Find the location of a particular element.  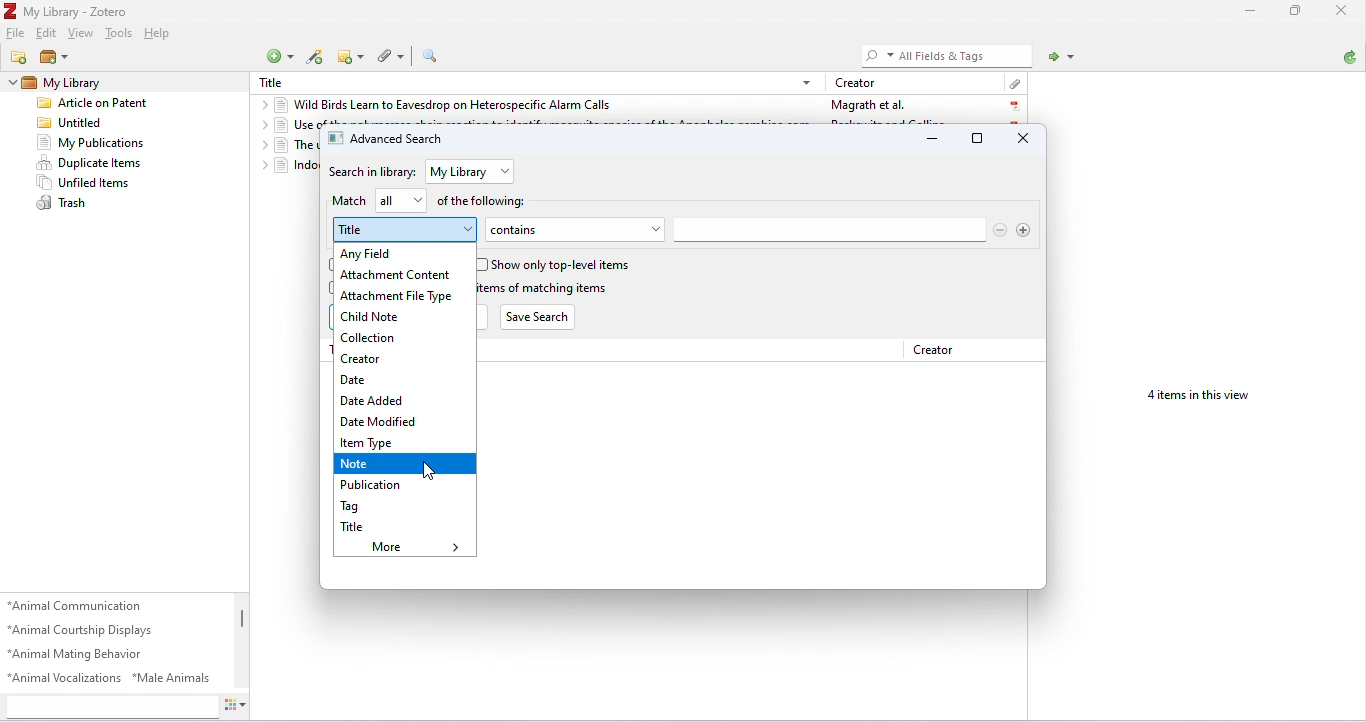

animal courtship displays is located at coordinates (83, 631).